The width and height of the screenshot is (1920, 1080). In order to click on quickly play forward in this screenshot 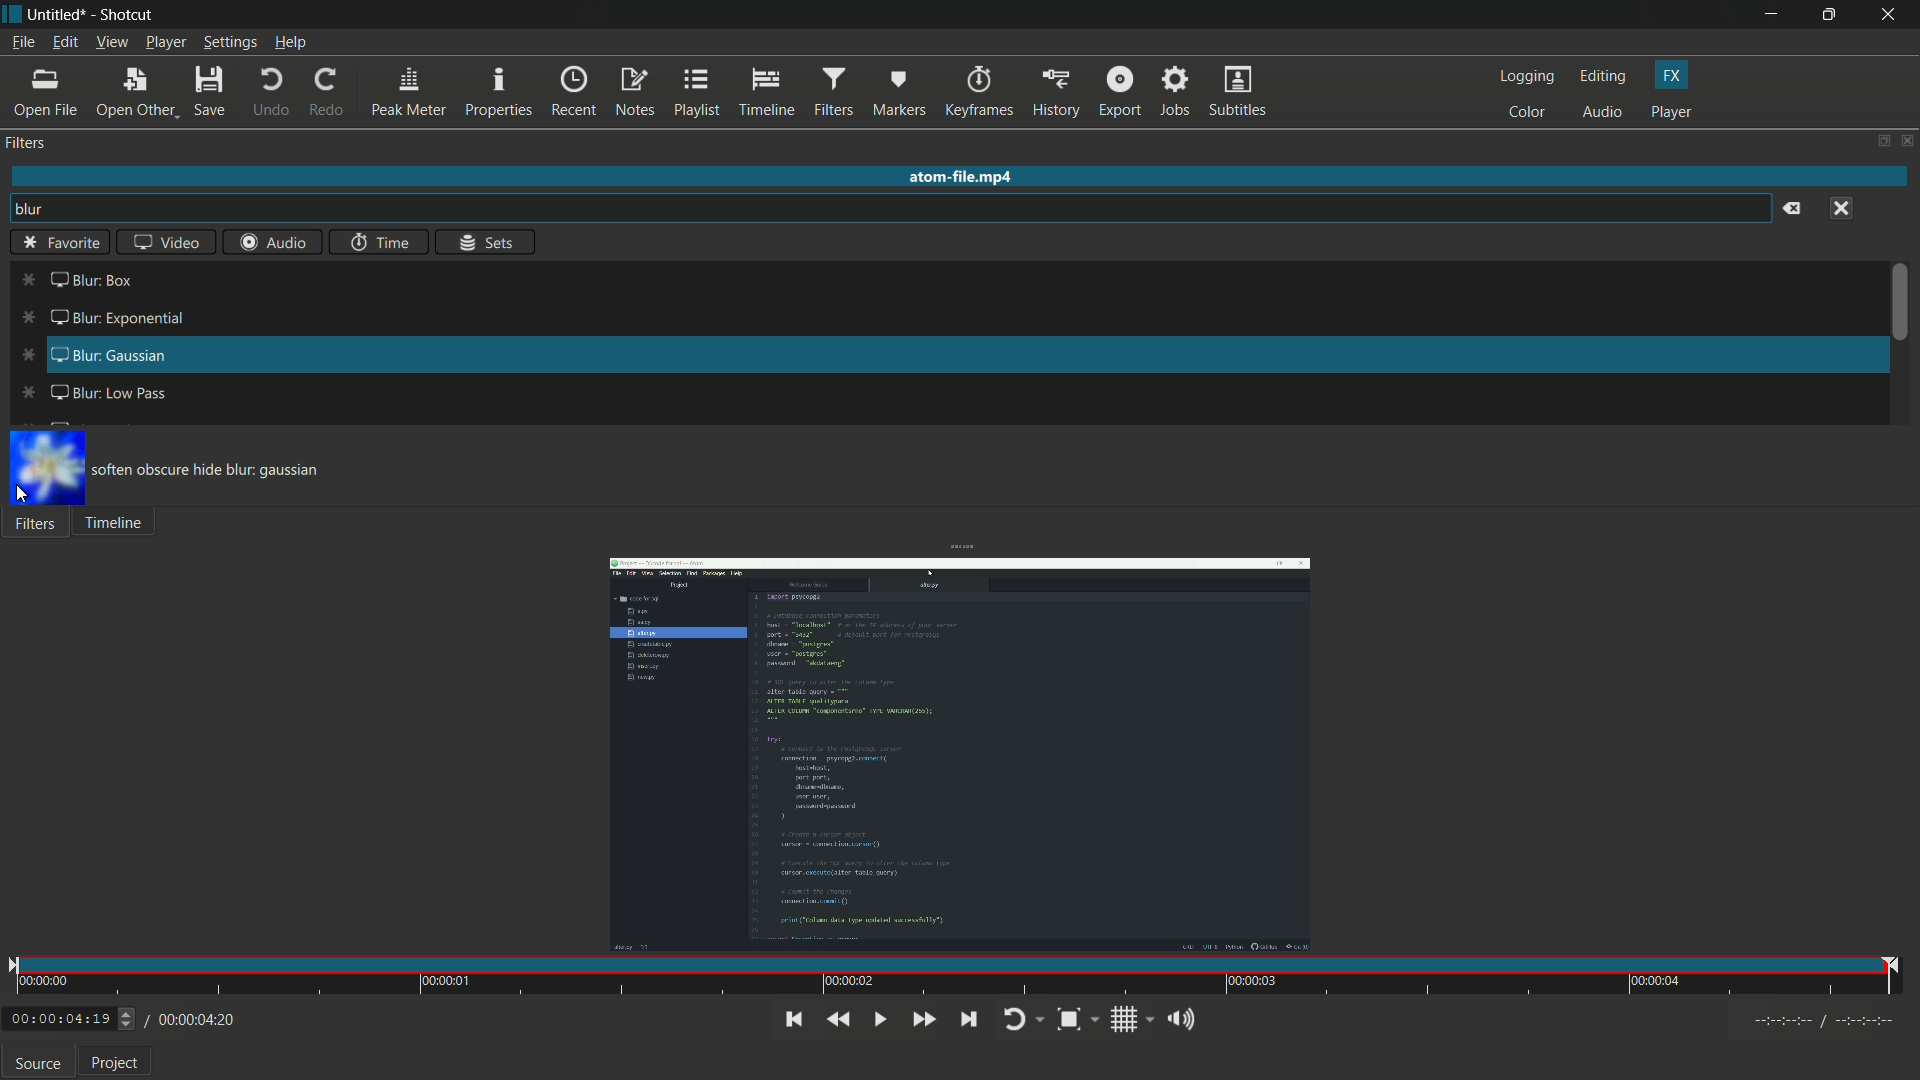, I will do `click(920, 1020)`.